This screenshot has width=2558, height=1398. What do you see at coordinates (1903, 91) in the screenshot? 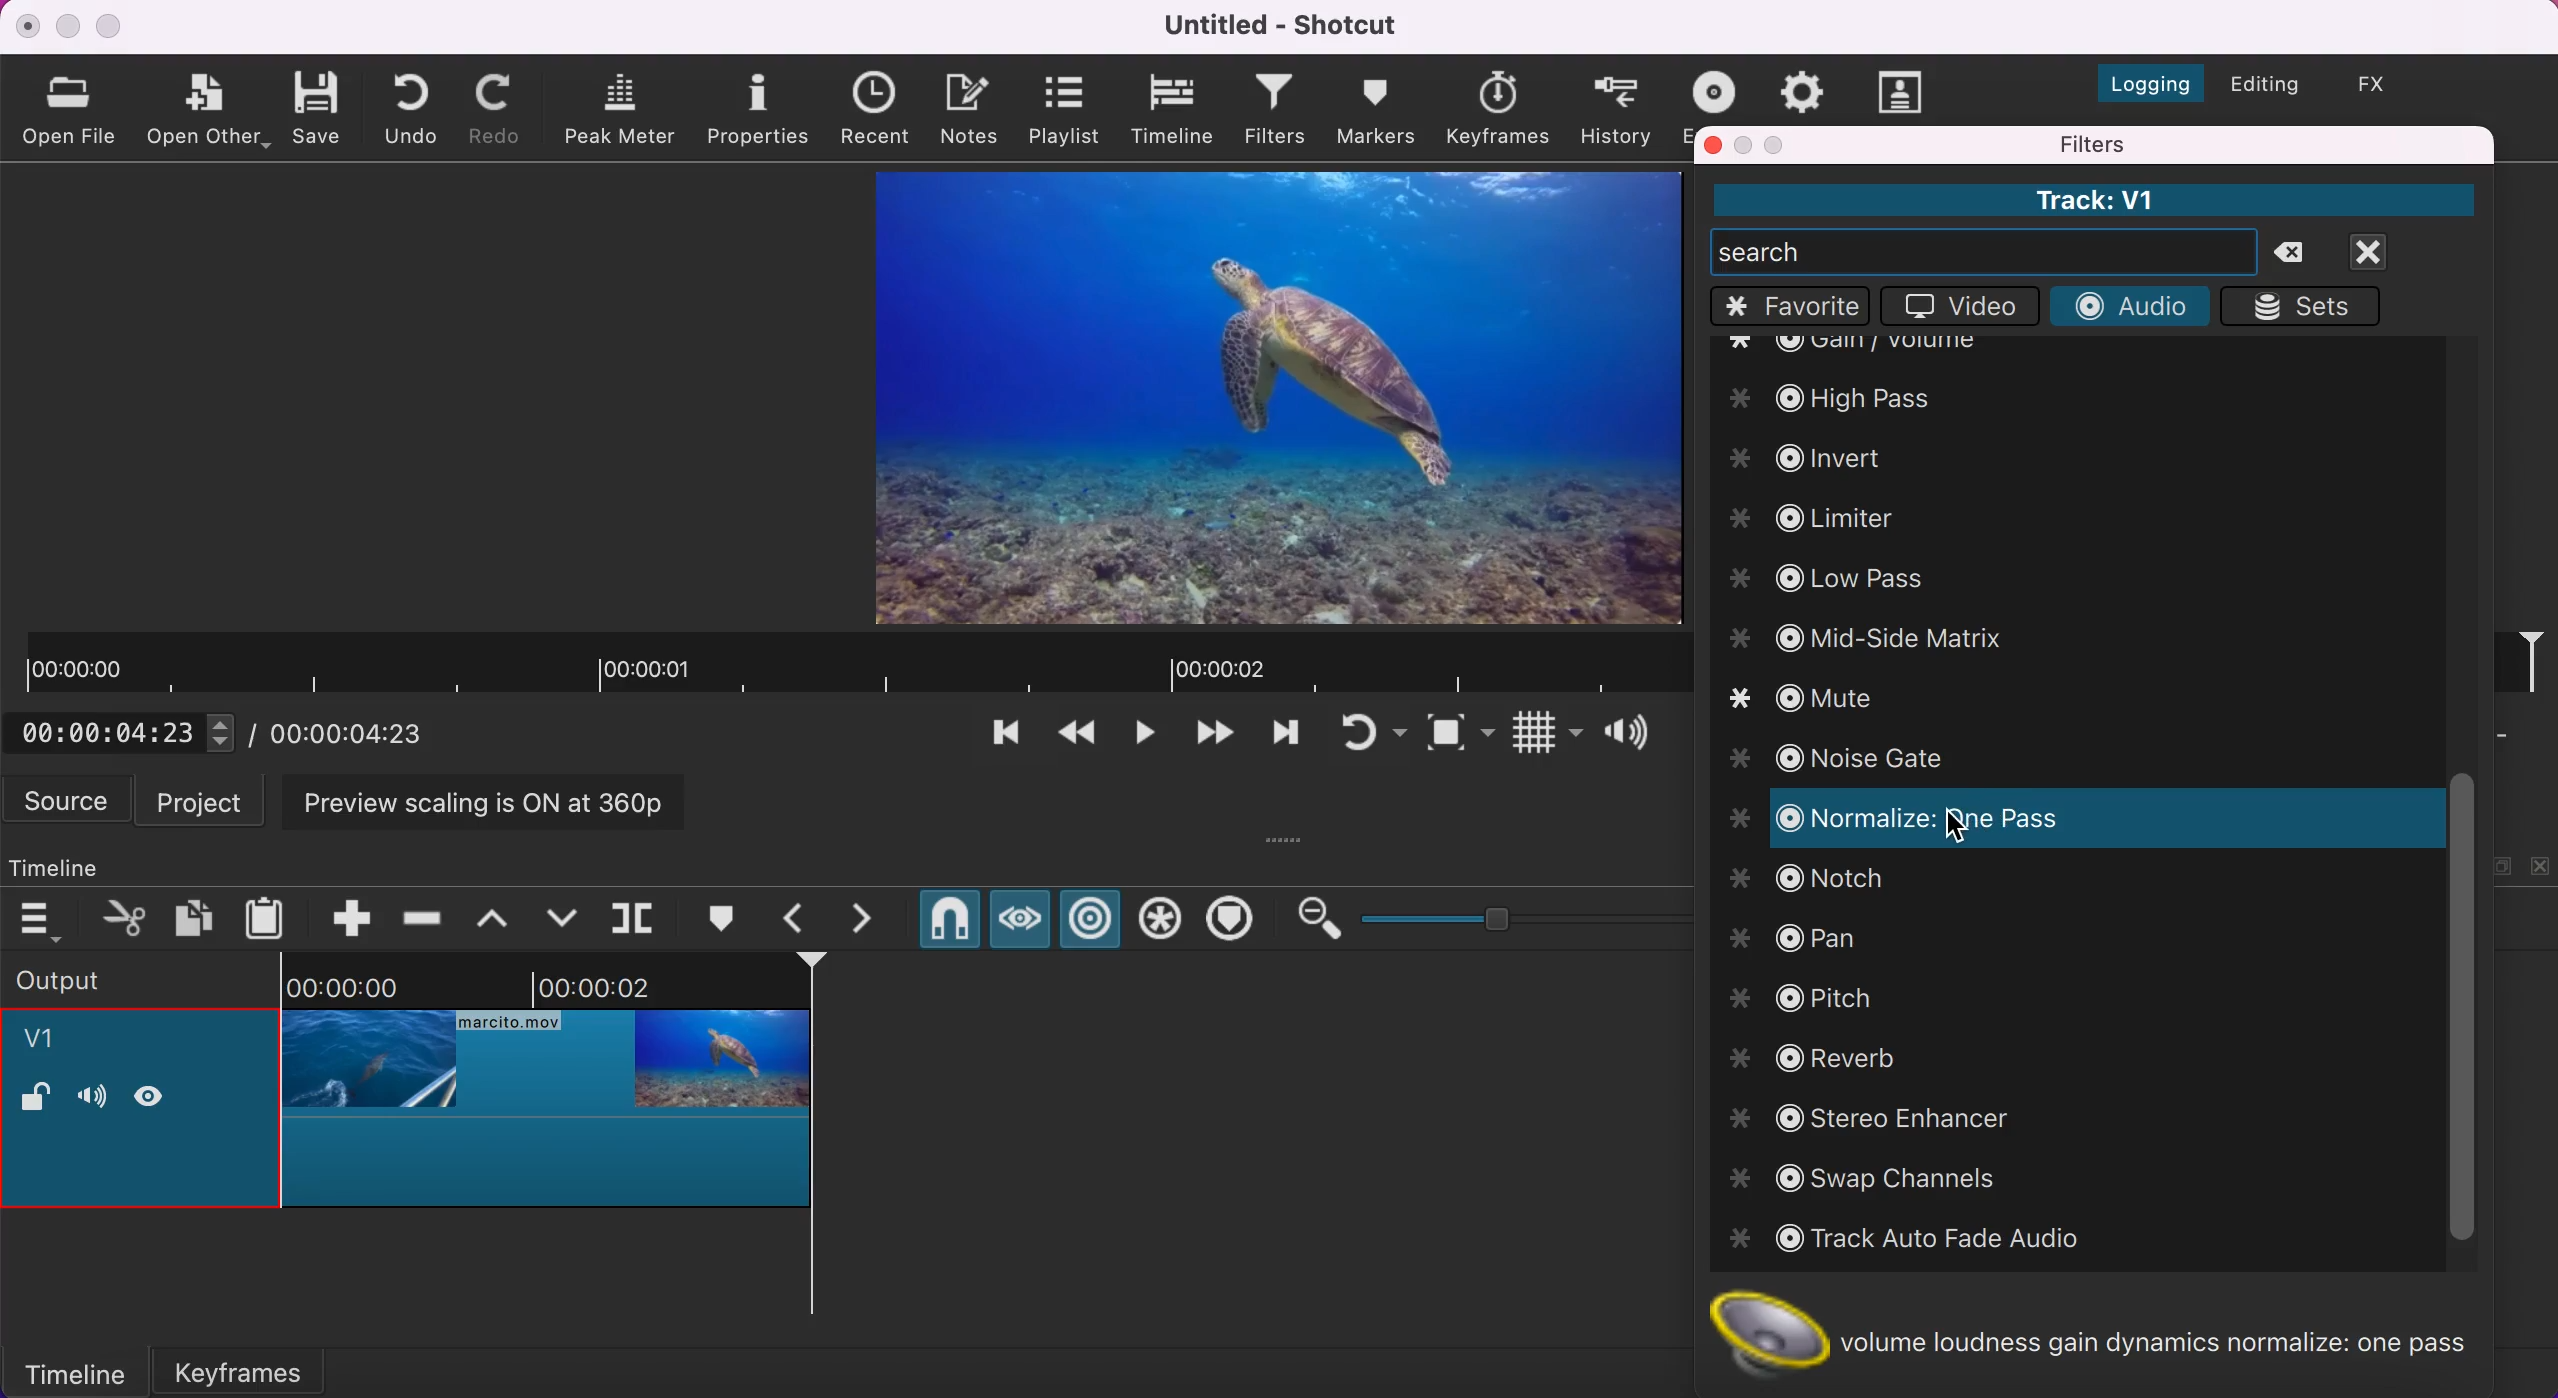
I see `subtitles` at bounding box center [1903, 91].